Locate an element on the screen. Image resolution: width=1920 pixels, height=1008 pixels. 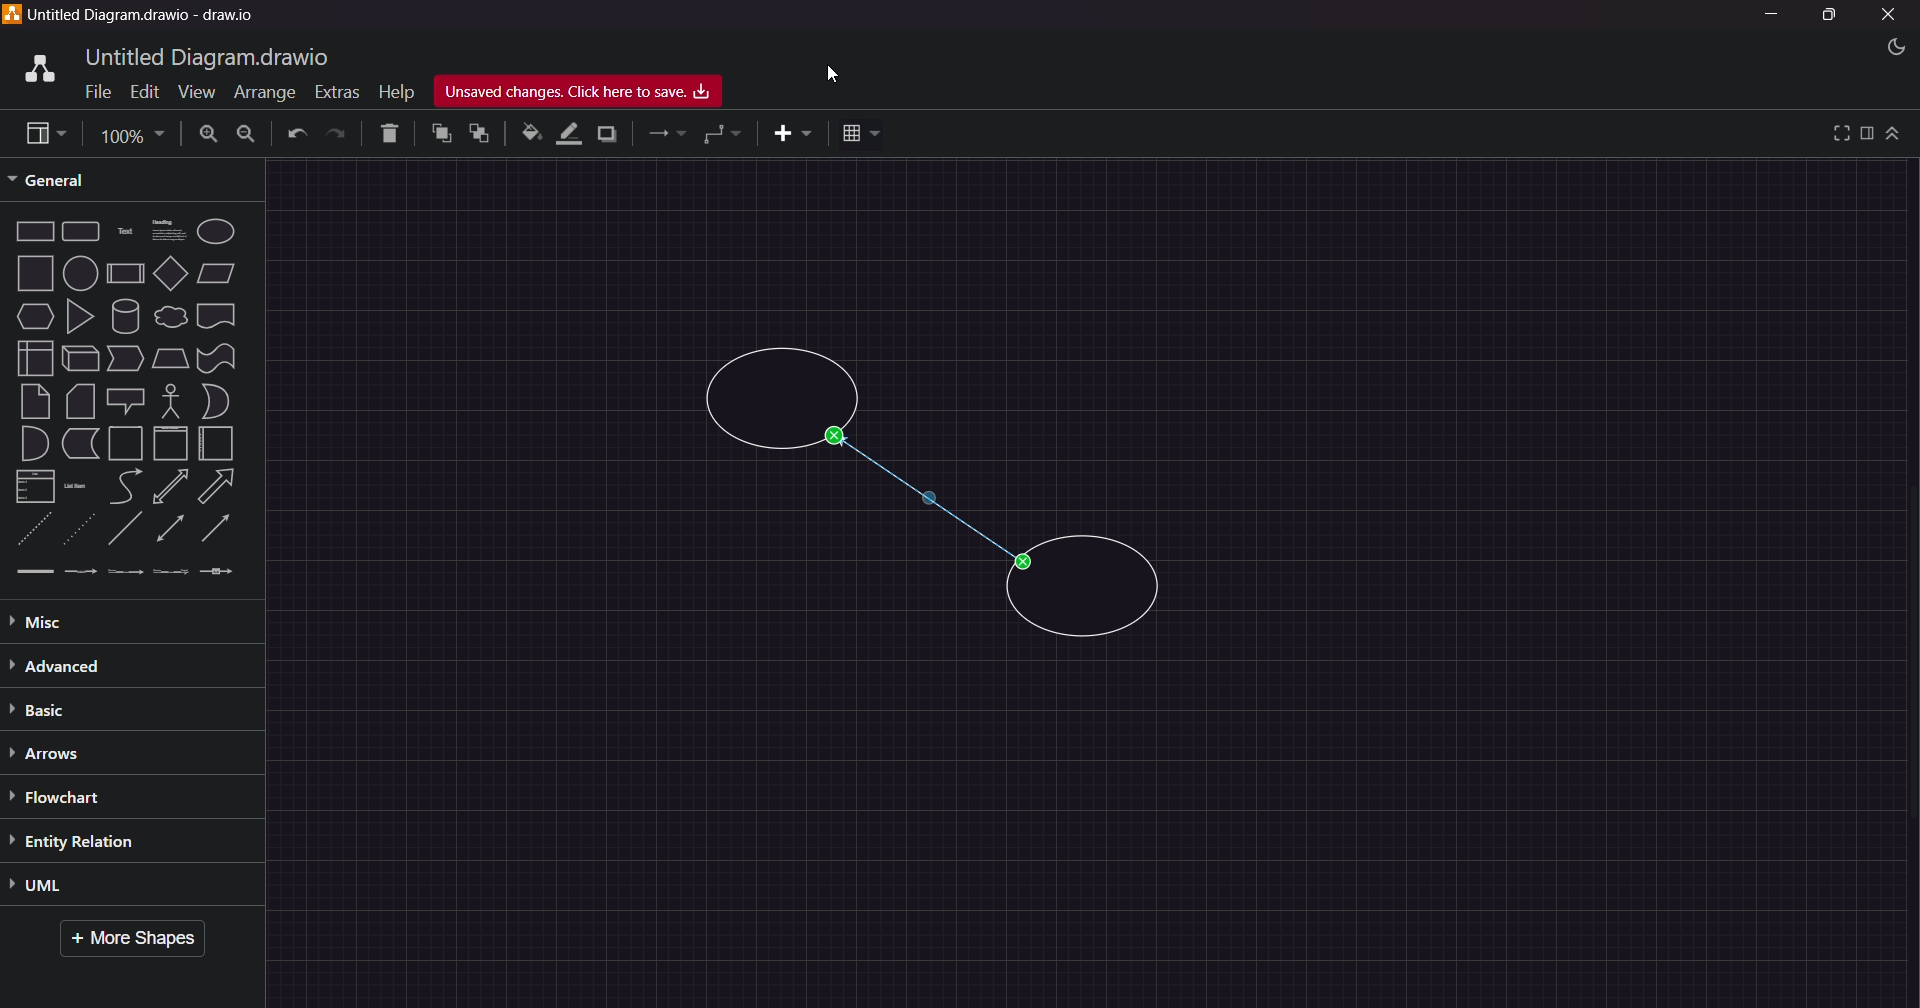
Close is located at coordinates (1890, 15).